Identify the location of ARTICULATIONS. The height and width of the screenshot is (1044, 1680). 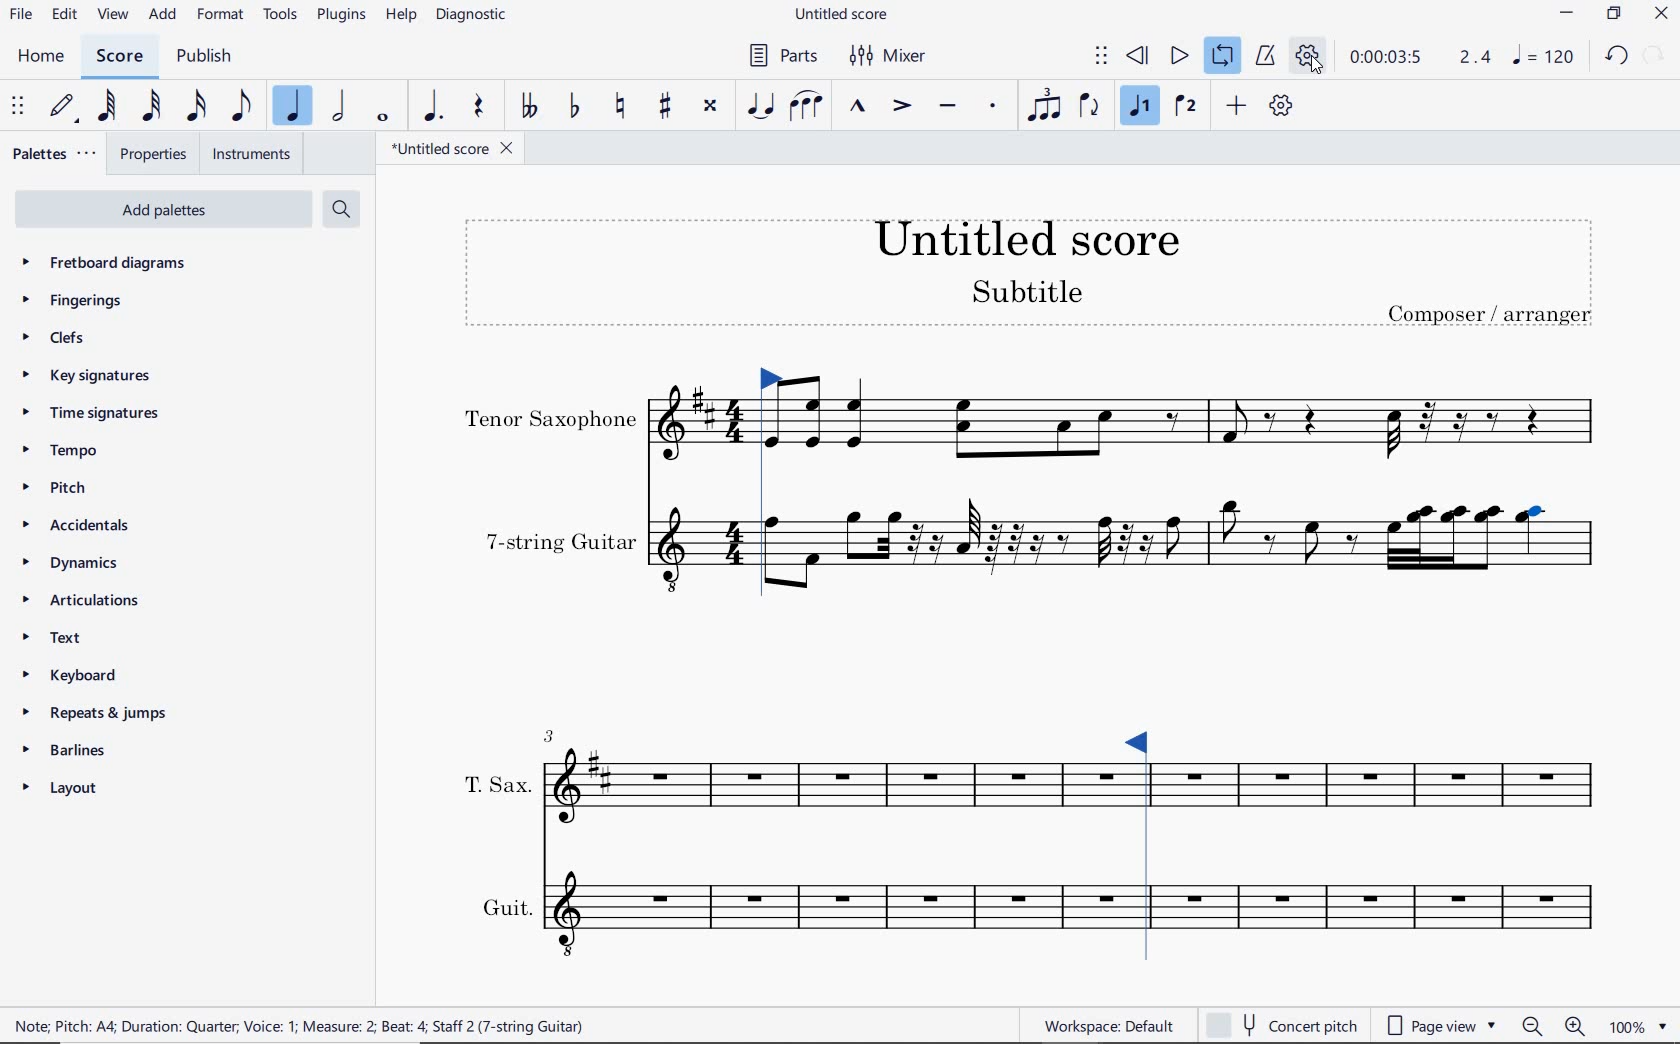
(81, 600).